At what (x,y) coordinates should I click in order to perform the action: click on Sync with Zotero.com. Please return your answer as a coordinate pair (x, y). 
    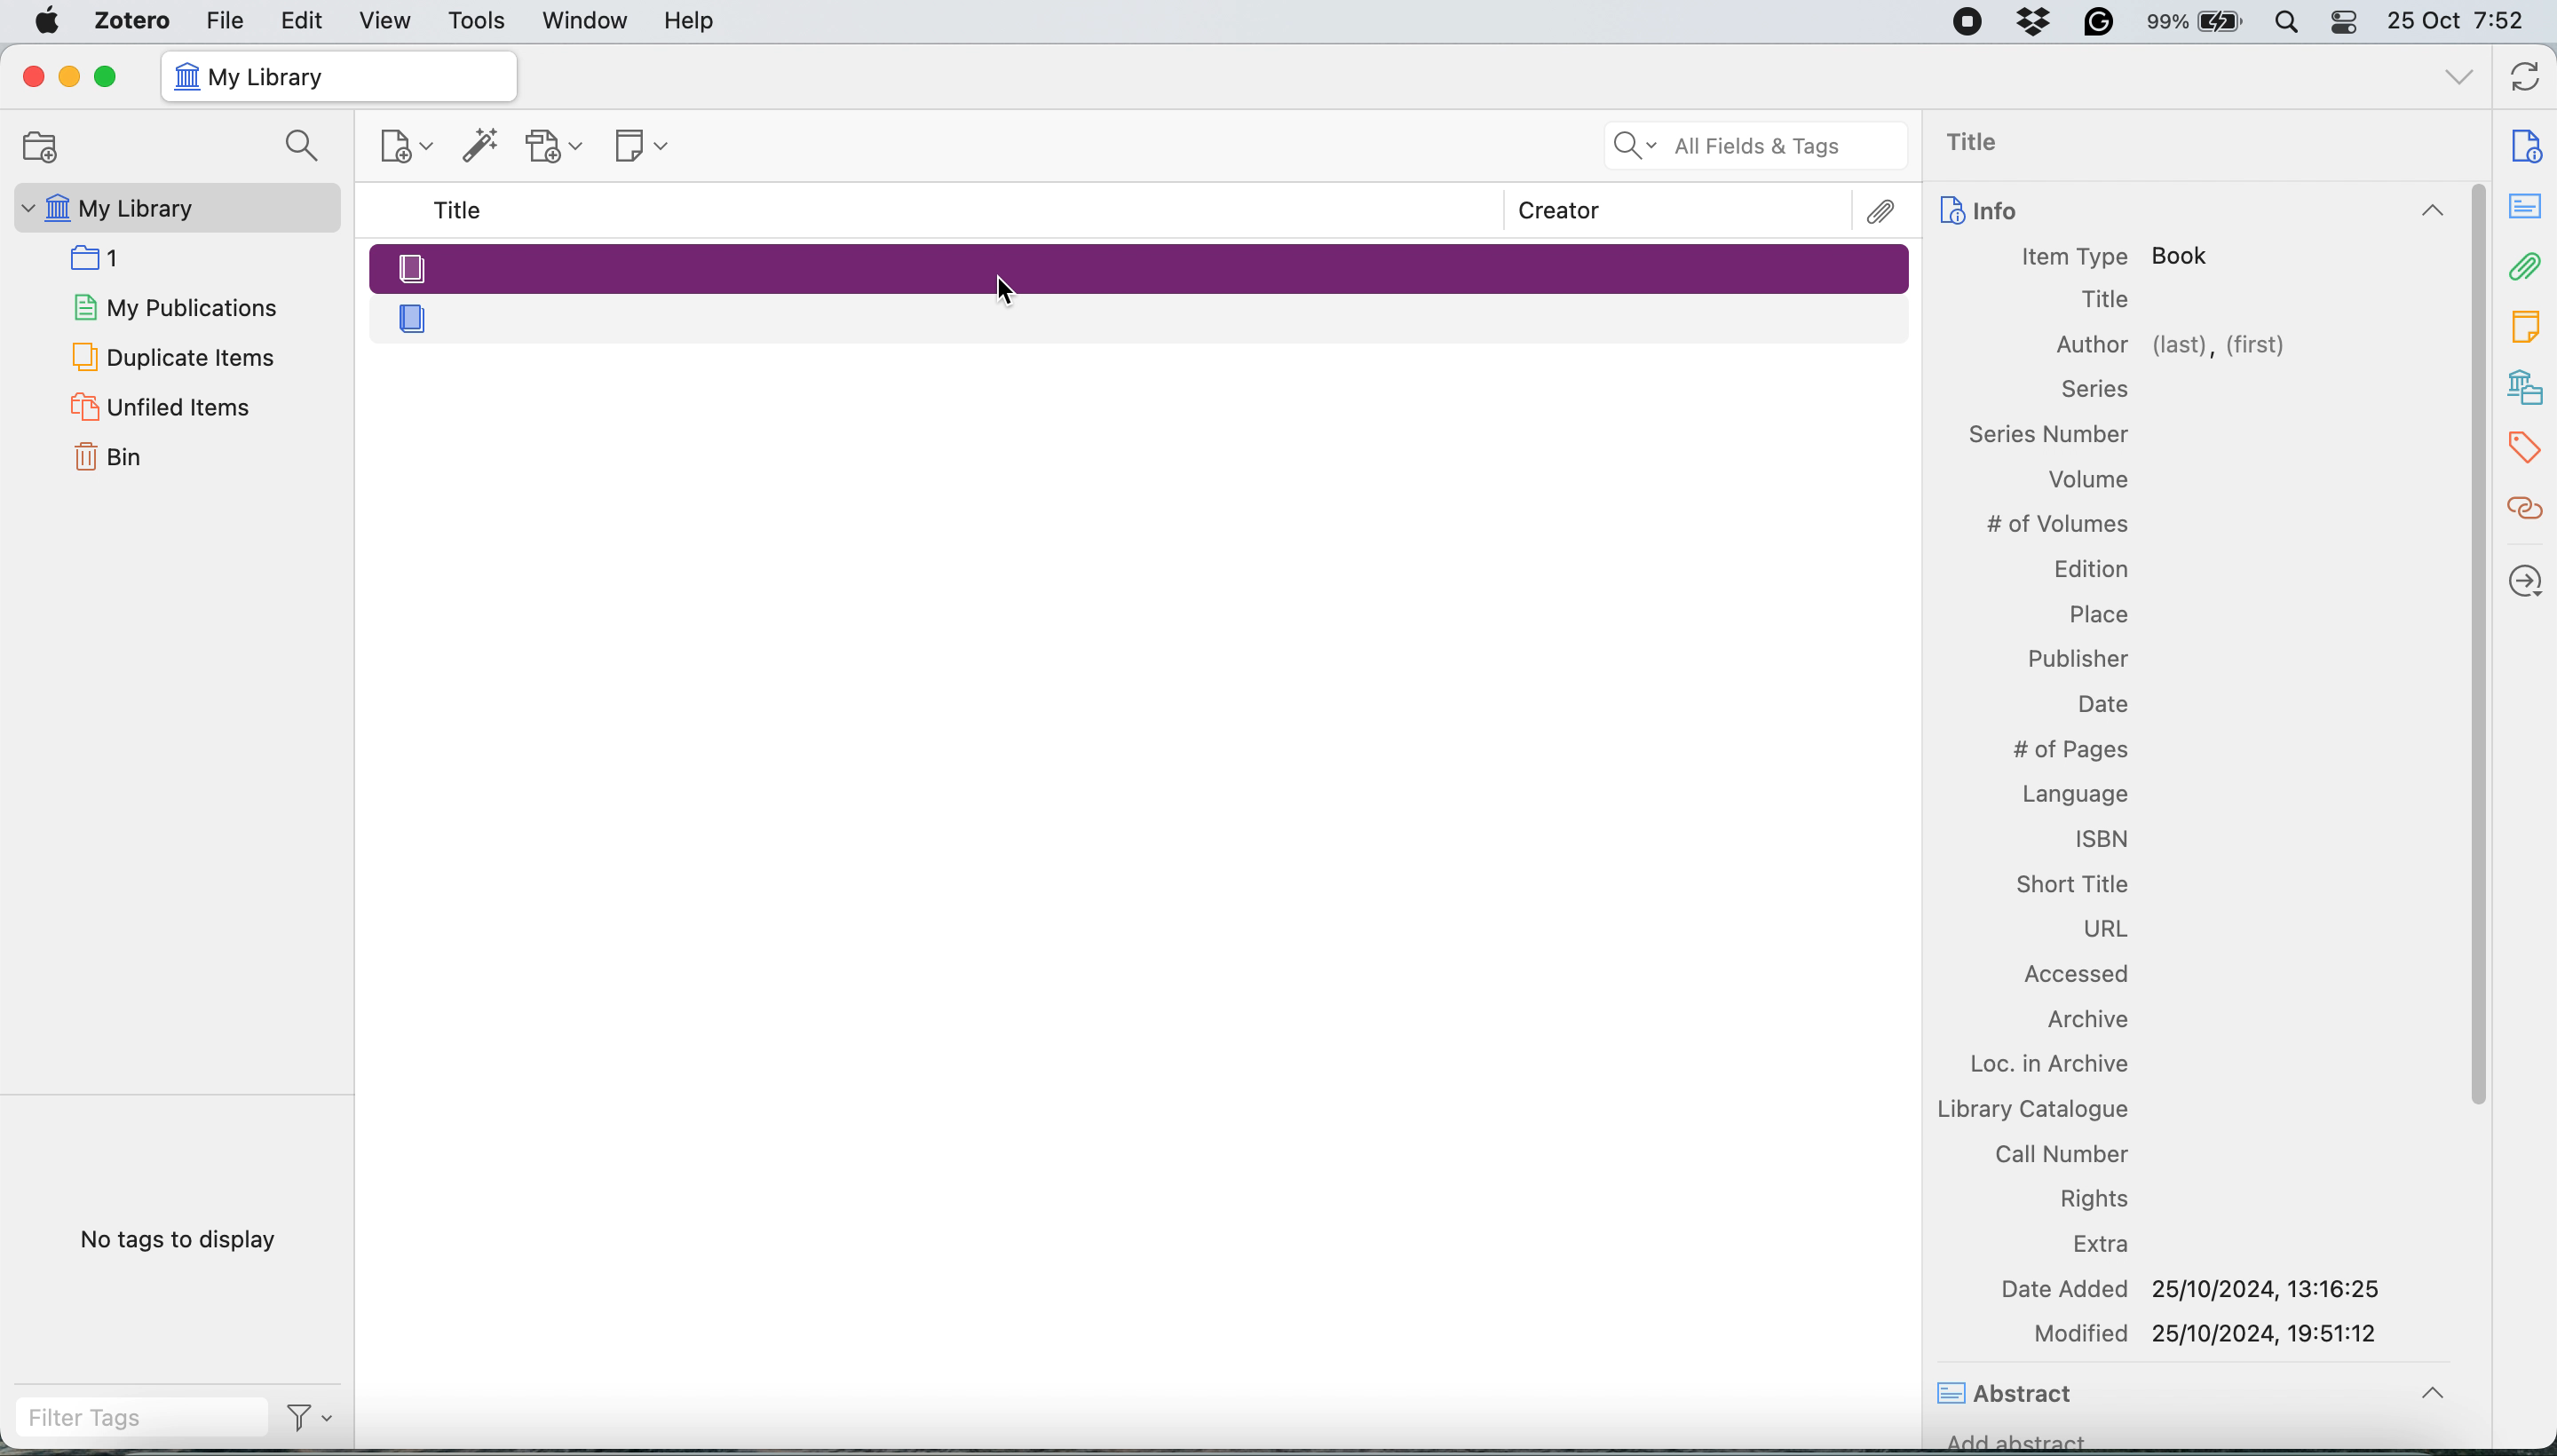
    Looking at the image, I should click on (2527, 80).